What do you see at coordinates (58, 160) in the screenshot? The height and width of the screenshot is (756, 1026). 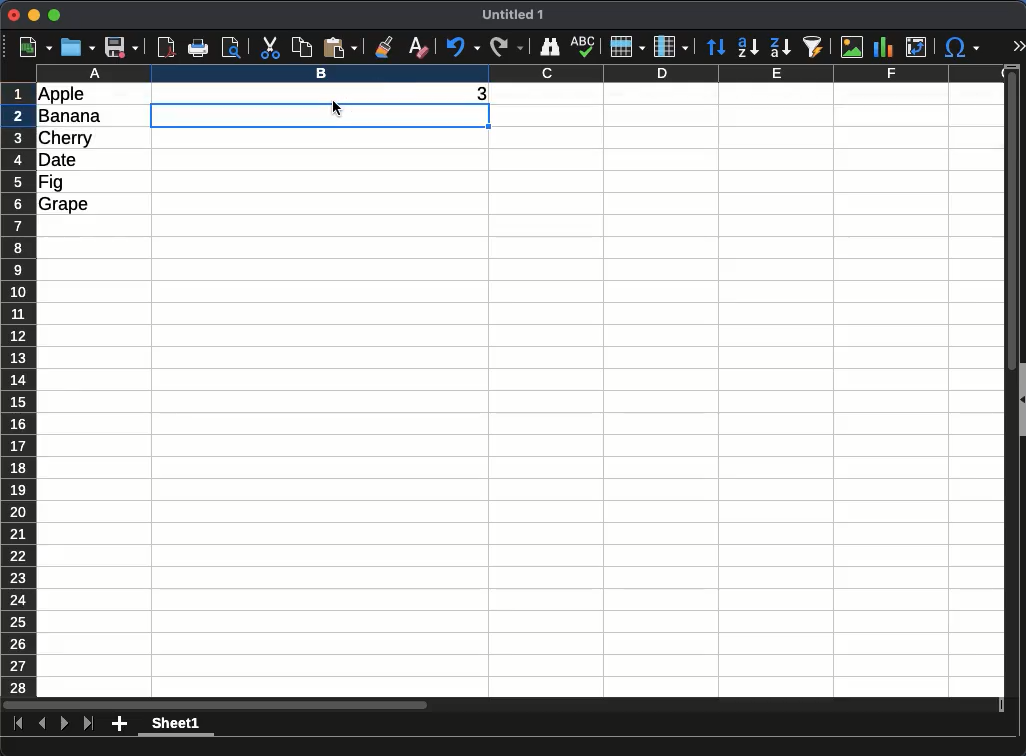 I see `date` at bounding box center [58, 160].